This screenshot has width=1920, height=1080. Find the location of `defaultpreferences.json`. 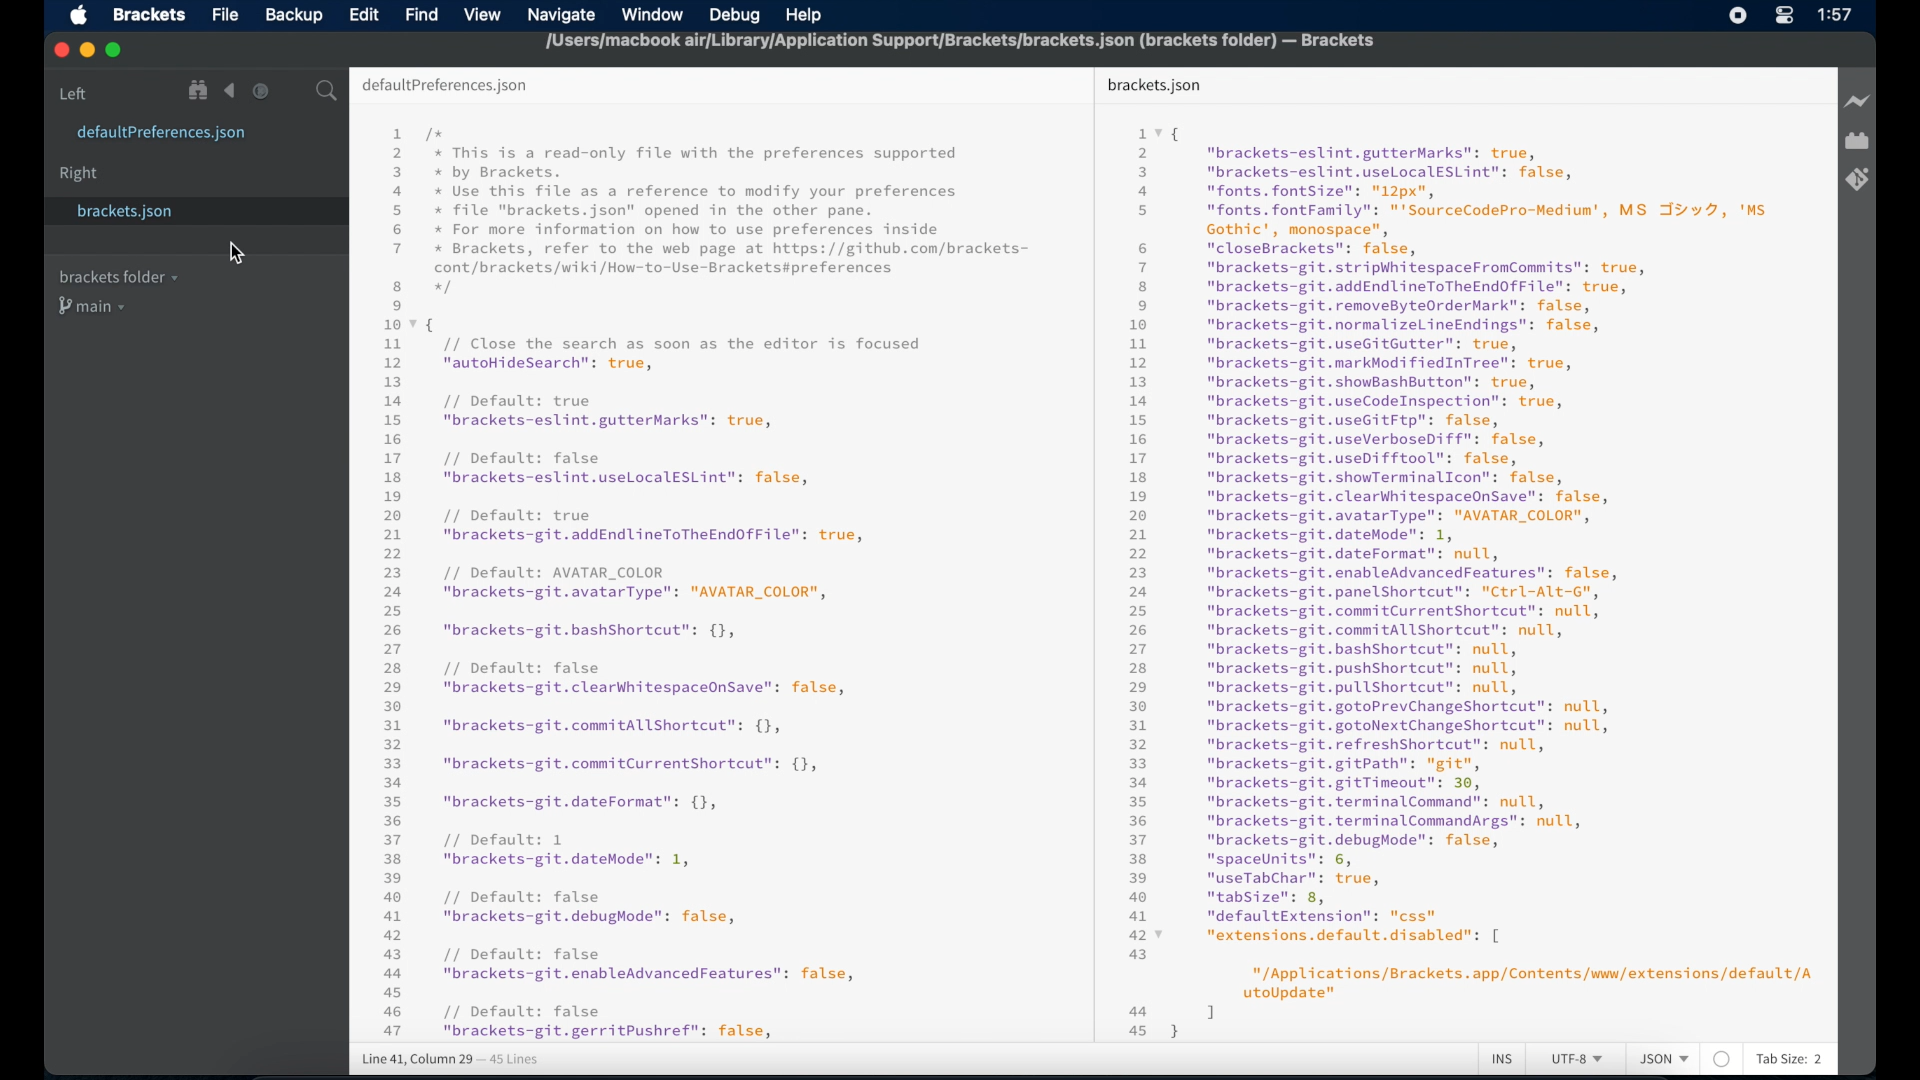

defaultpreferences.json is located at coordinates (162, 134).